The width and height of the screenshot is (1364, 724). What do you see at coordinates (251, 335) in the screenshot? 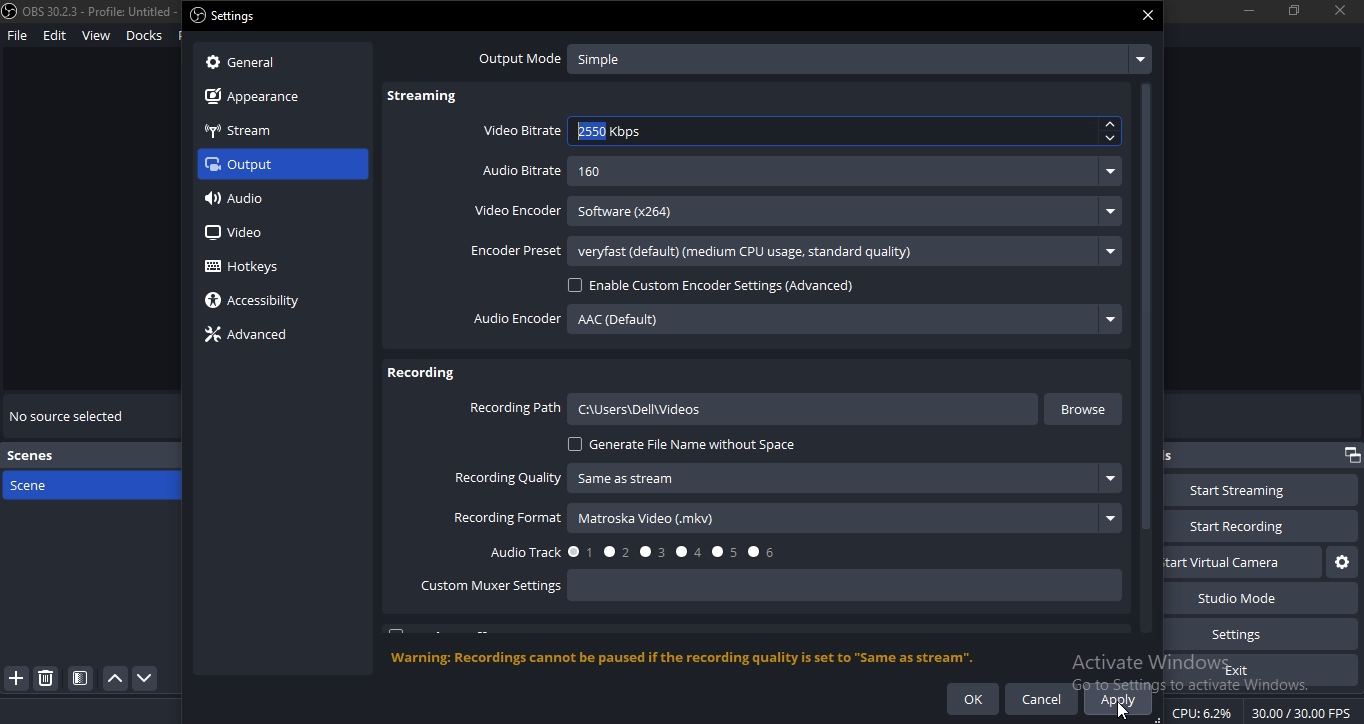
I see `advanced` at bounding box center [251, 335].